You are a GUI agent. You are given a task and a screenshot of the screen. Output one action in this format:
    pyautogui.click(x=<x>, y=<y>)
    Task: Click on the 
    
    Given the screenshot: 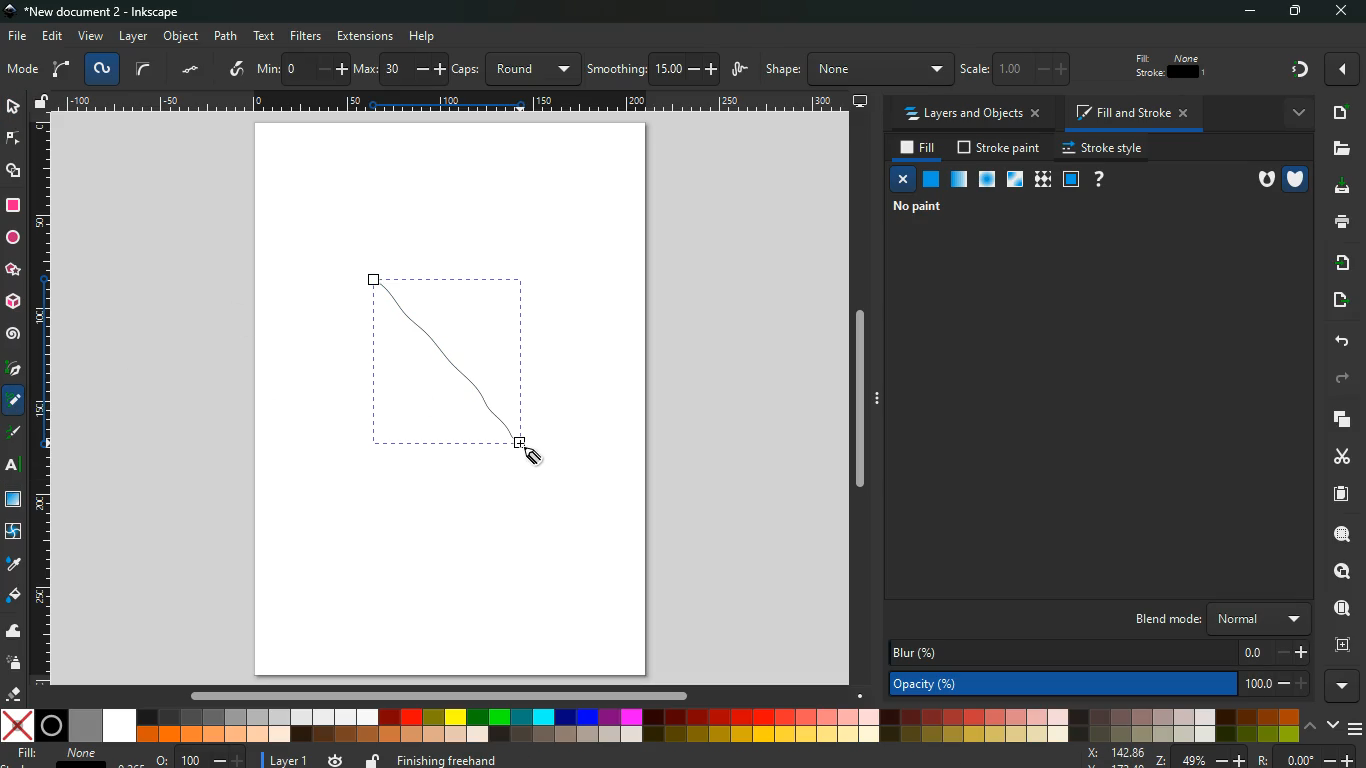 What is the action you would take?
    pyautogui.click(x=1340, y=13)
    